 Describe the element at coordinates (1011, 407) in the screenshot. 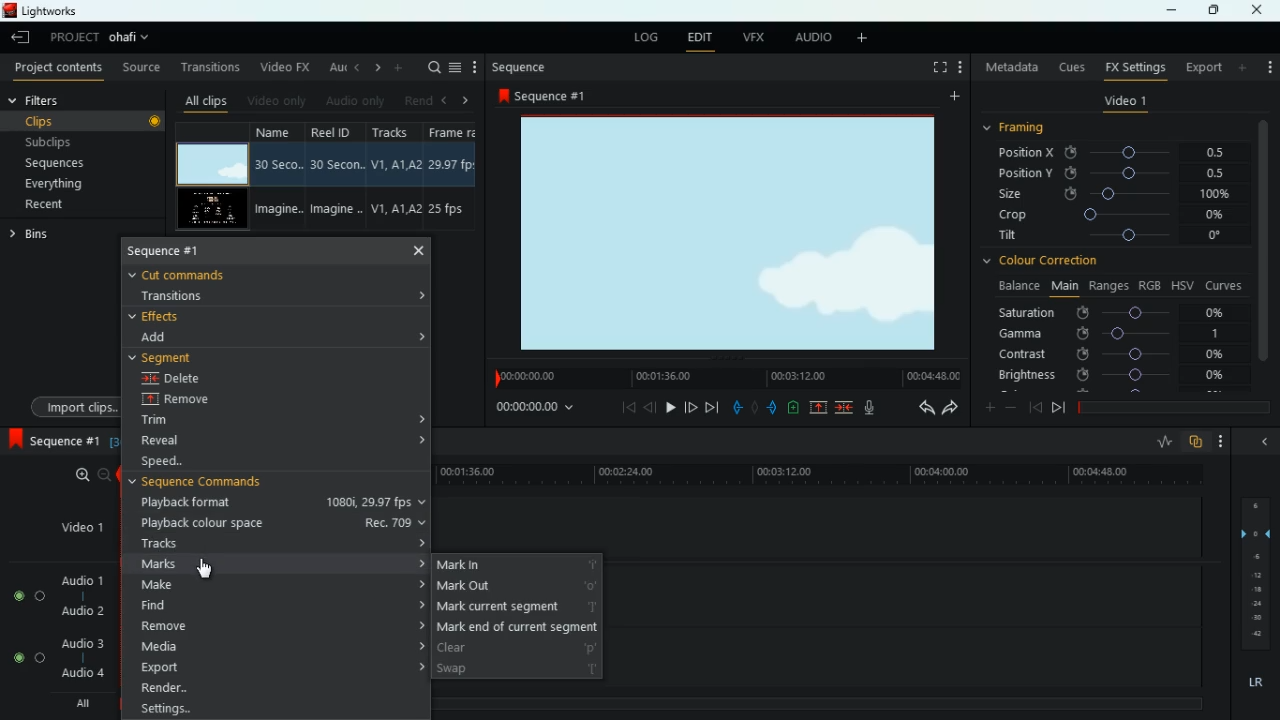

I see `minus` at that location.